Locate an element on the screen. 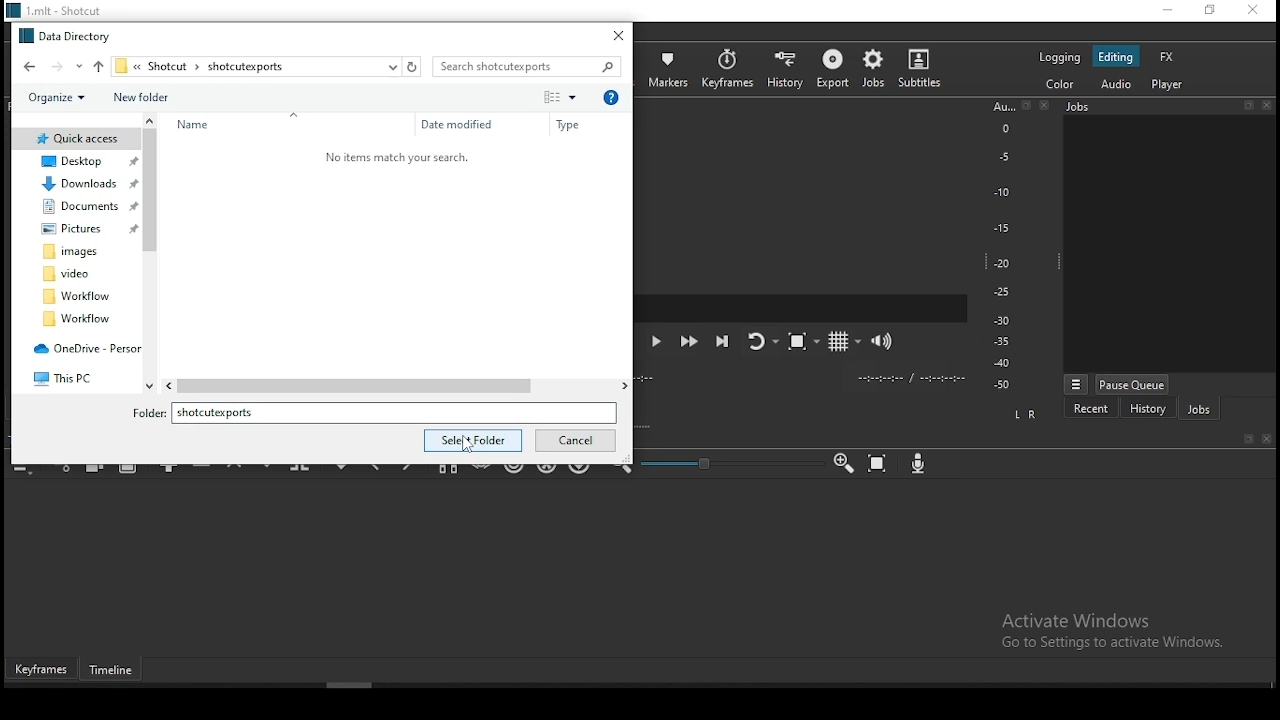 The image size is (1280, 720). close is located at coordinates (1269, 104).